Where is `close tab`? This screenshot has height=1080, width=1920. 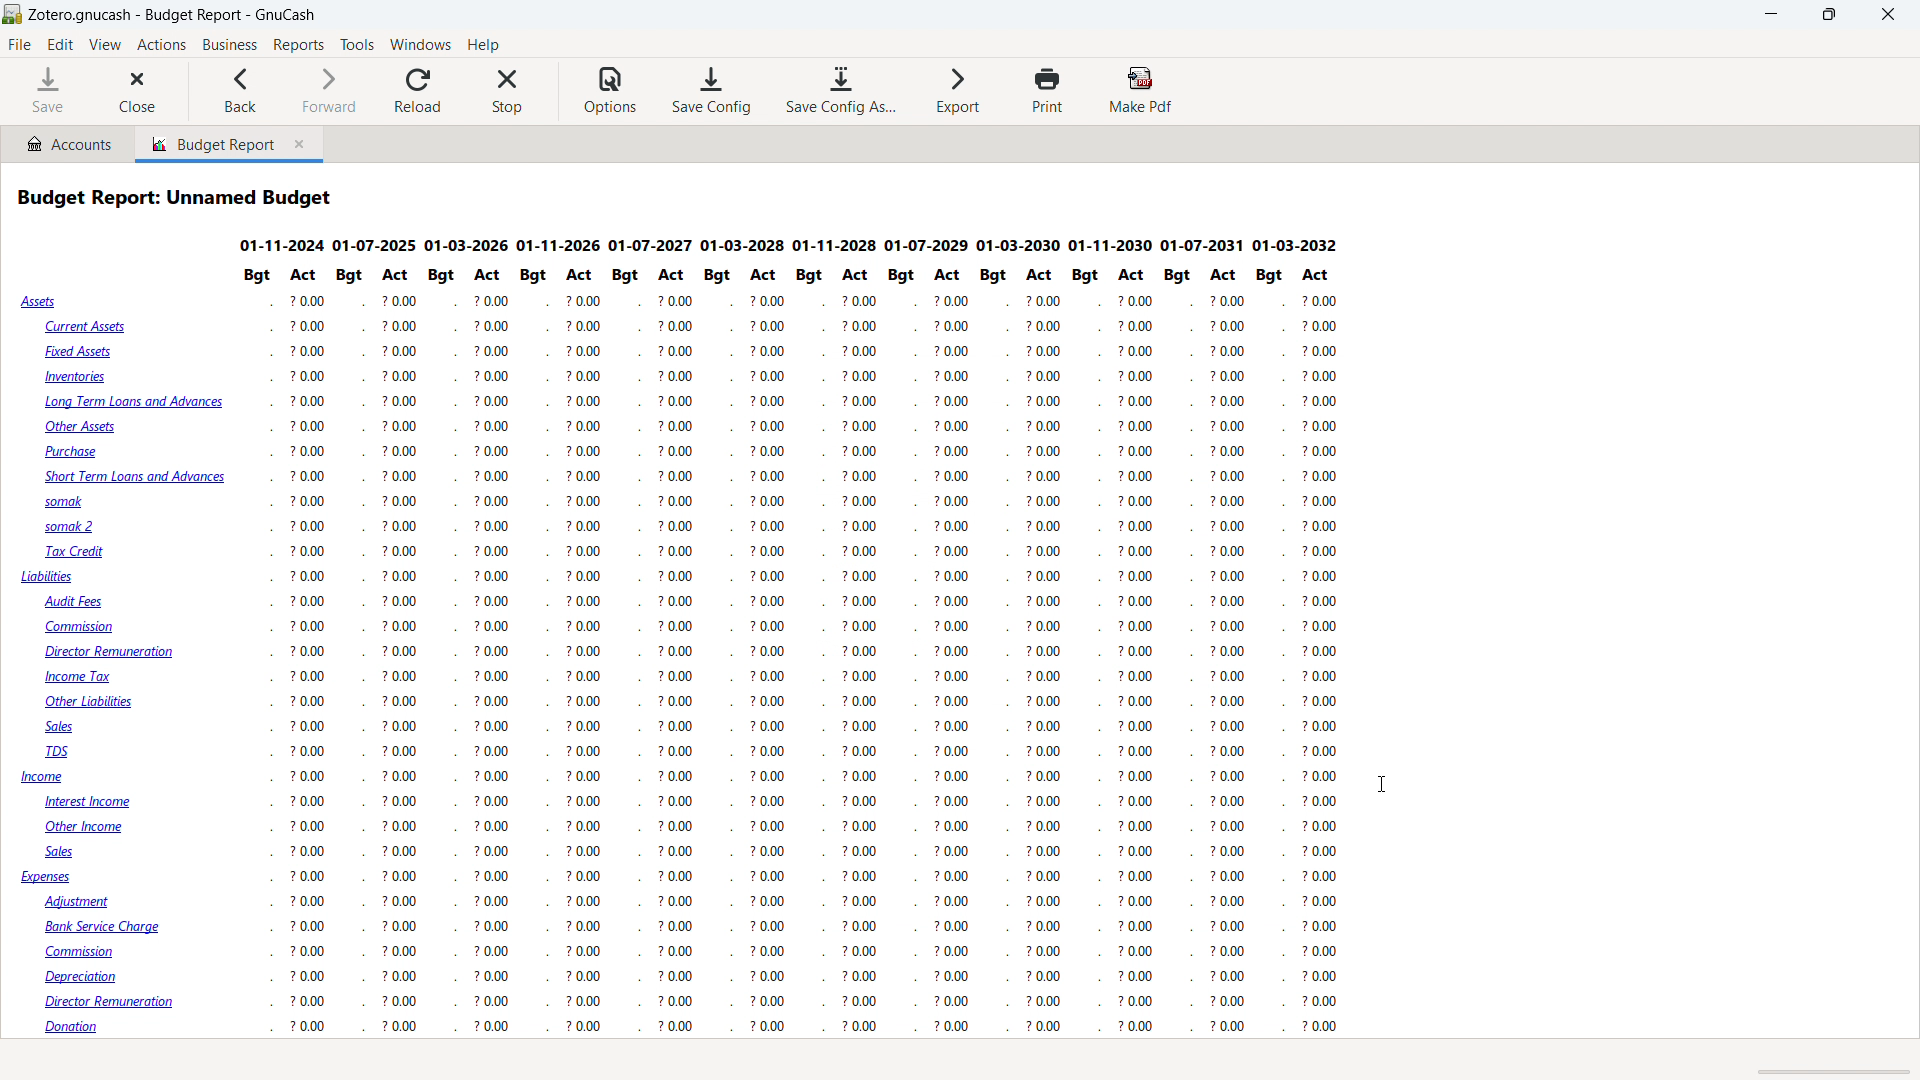
close tab is located at coordinates (303, 145).